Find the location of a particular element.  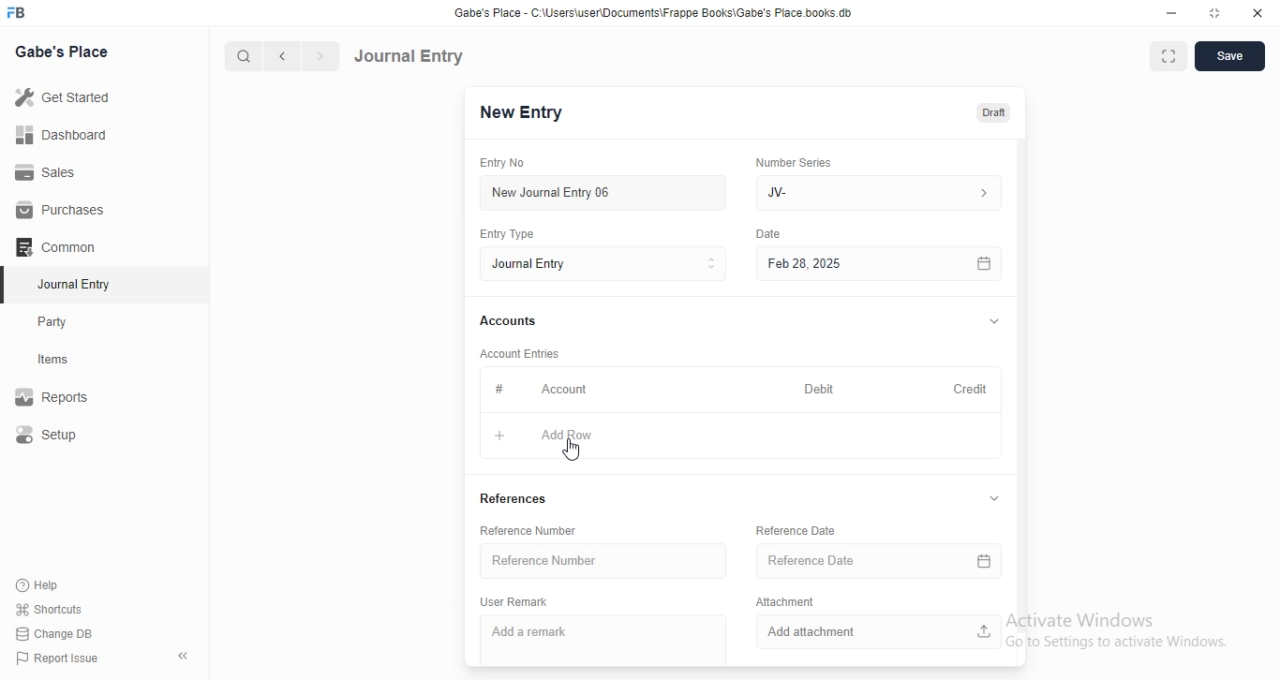

collapse is located at coordinates (993, 323).